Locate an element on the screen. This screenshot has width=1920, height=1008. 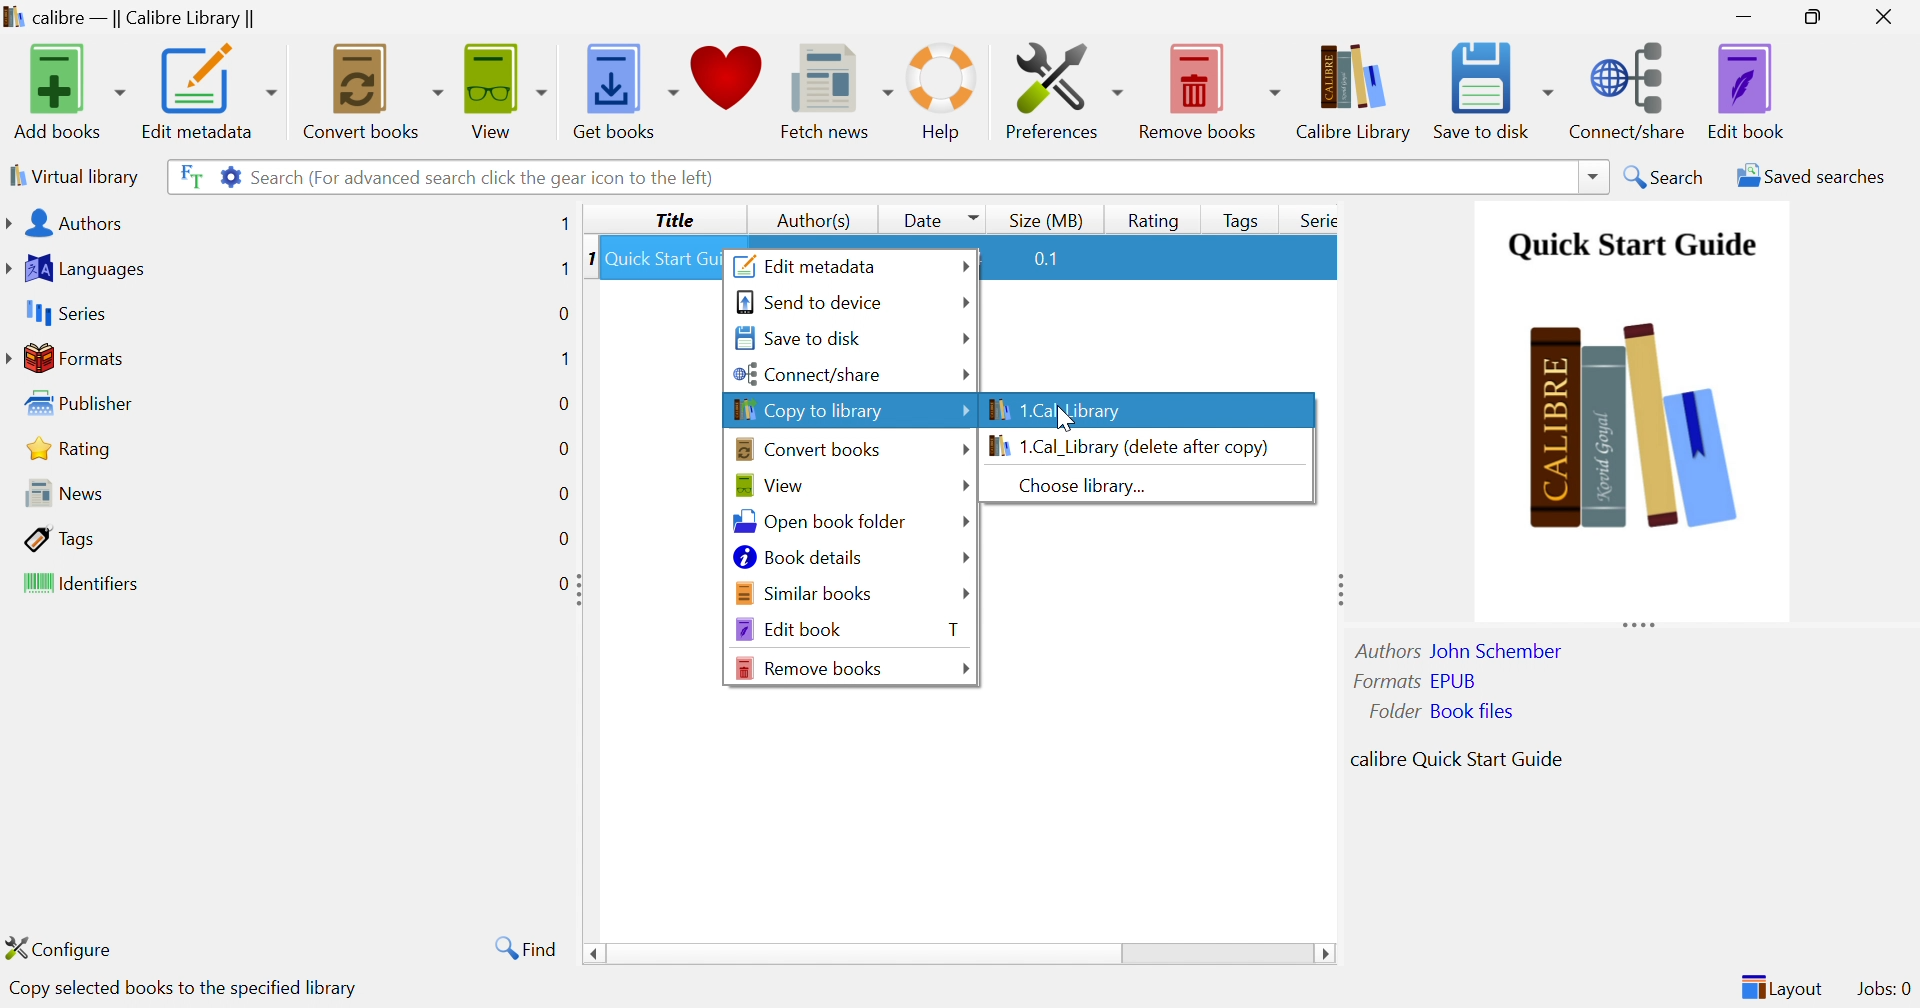
Drop Down is located at coordinates (963, 448).